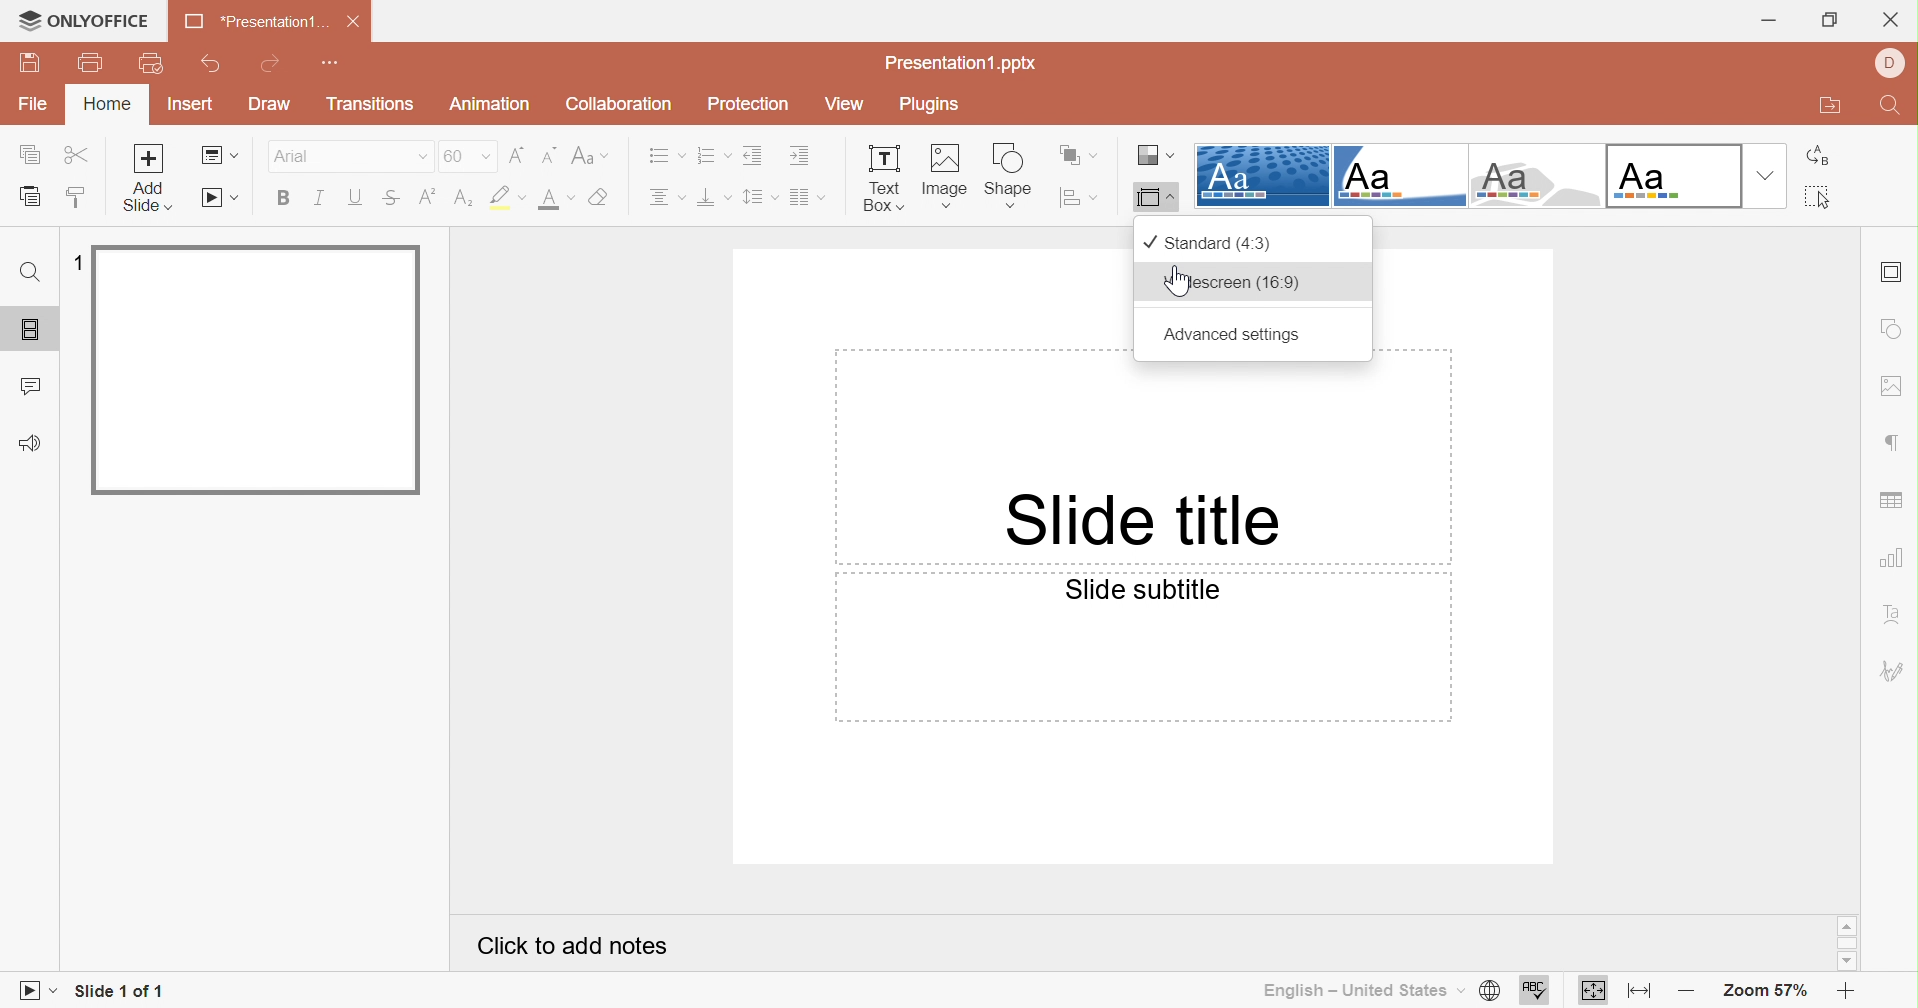 This screenshot has width=1918, height=1008. What do you see at coordinates (1895, 107) in the screenshot?
I see `Find` at bounding box center [1895, 107].